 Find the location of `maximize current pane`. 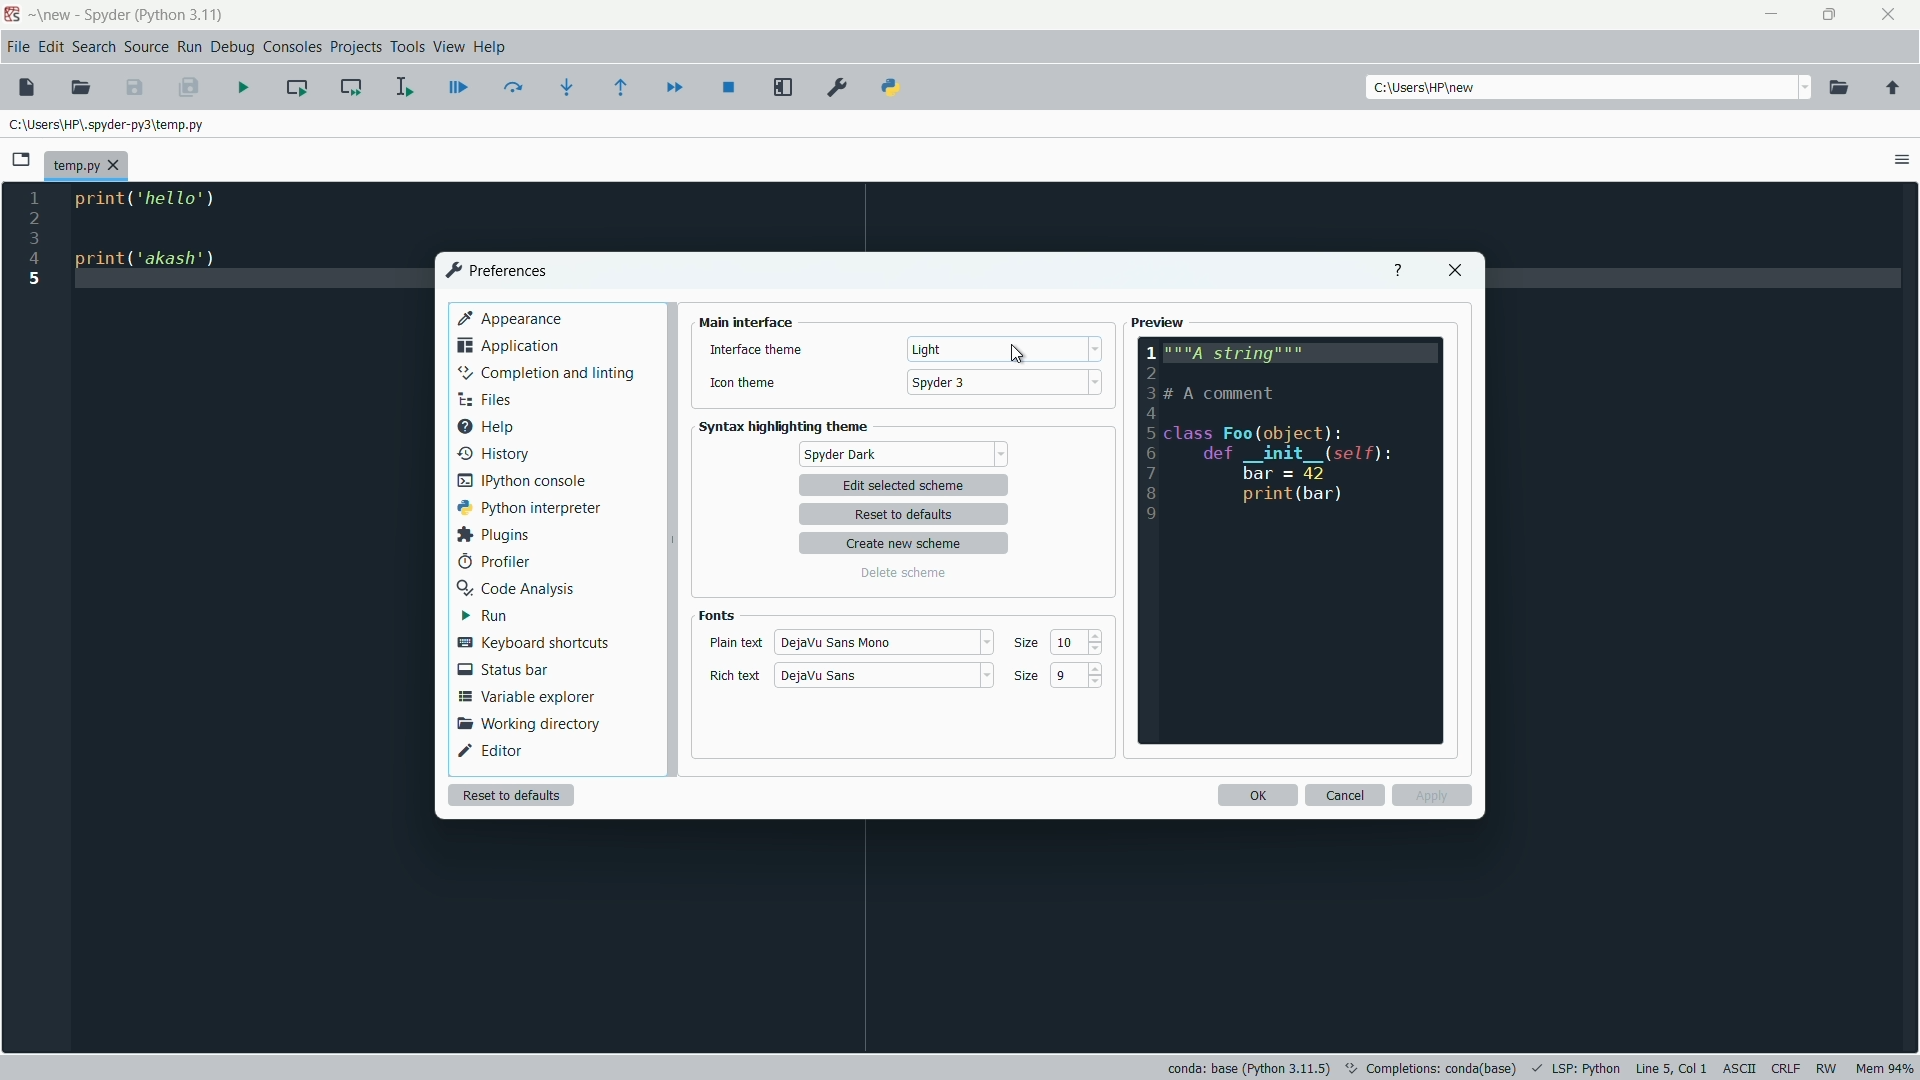

maximize current pane is located at coordinates (784, 89).